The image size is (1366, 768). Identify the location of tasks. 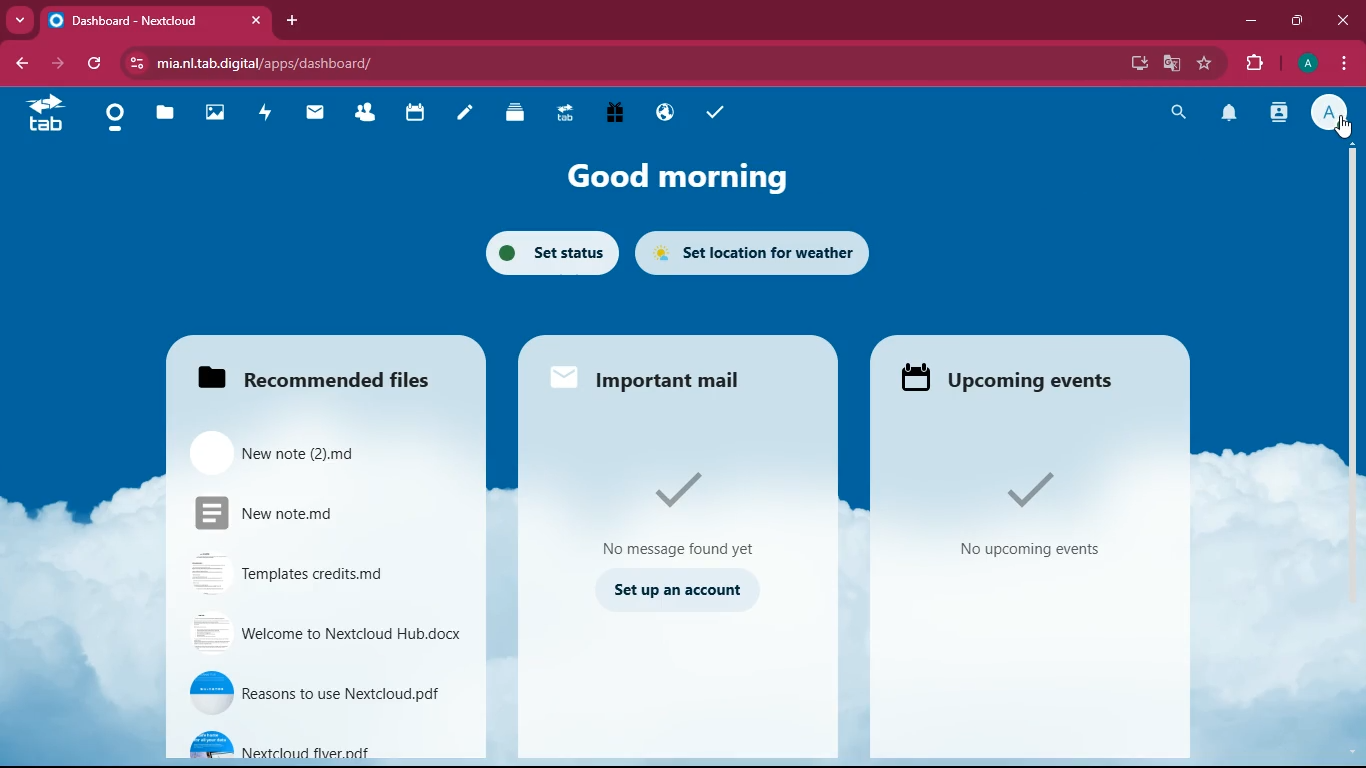
(718, 112).